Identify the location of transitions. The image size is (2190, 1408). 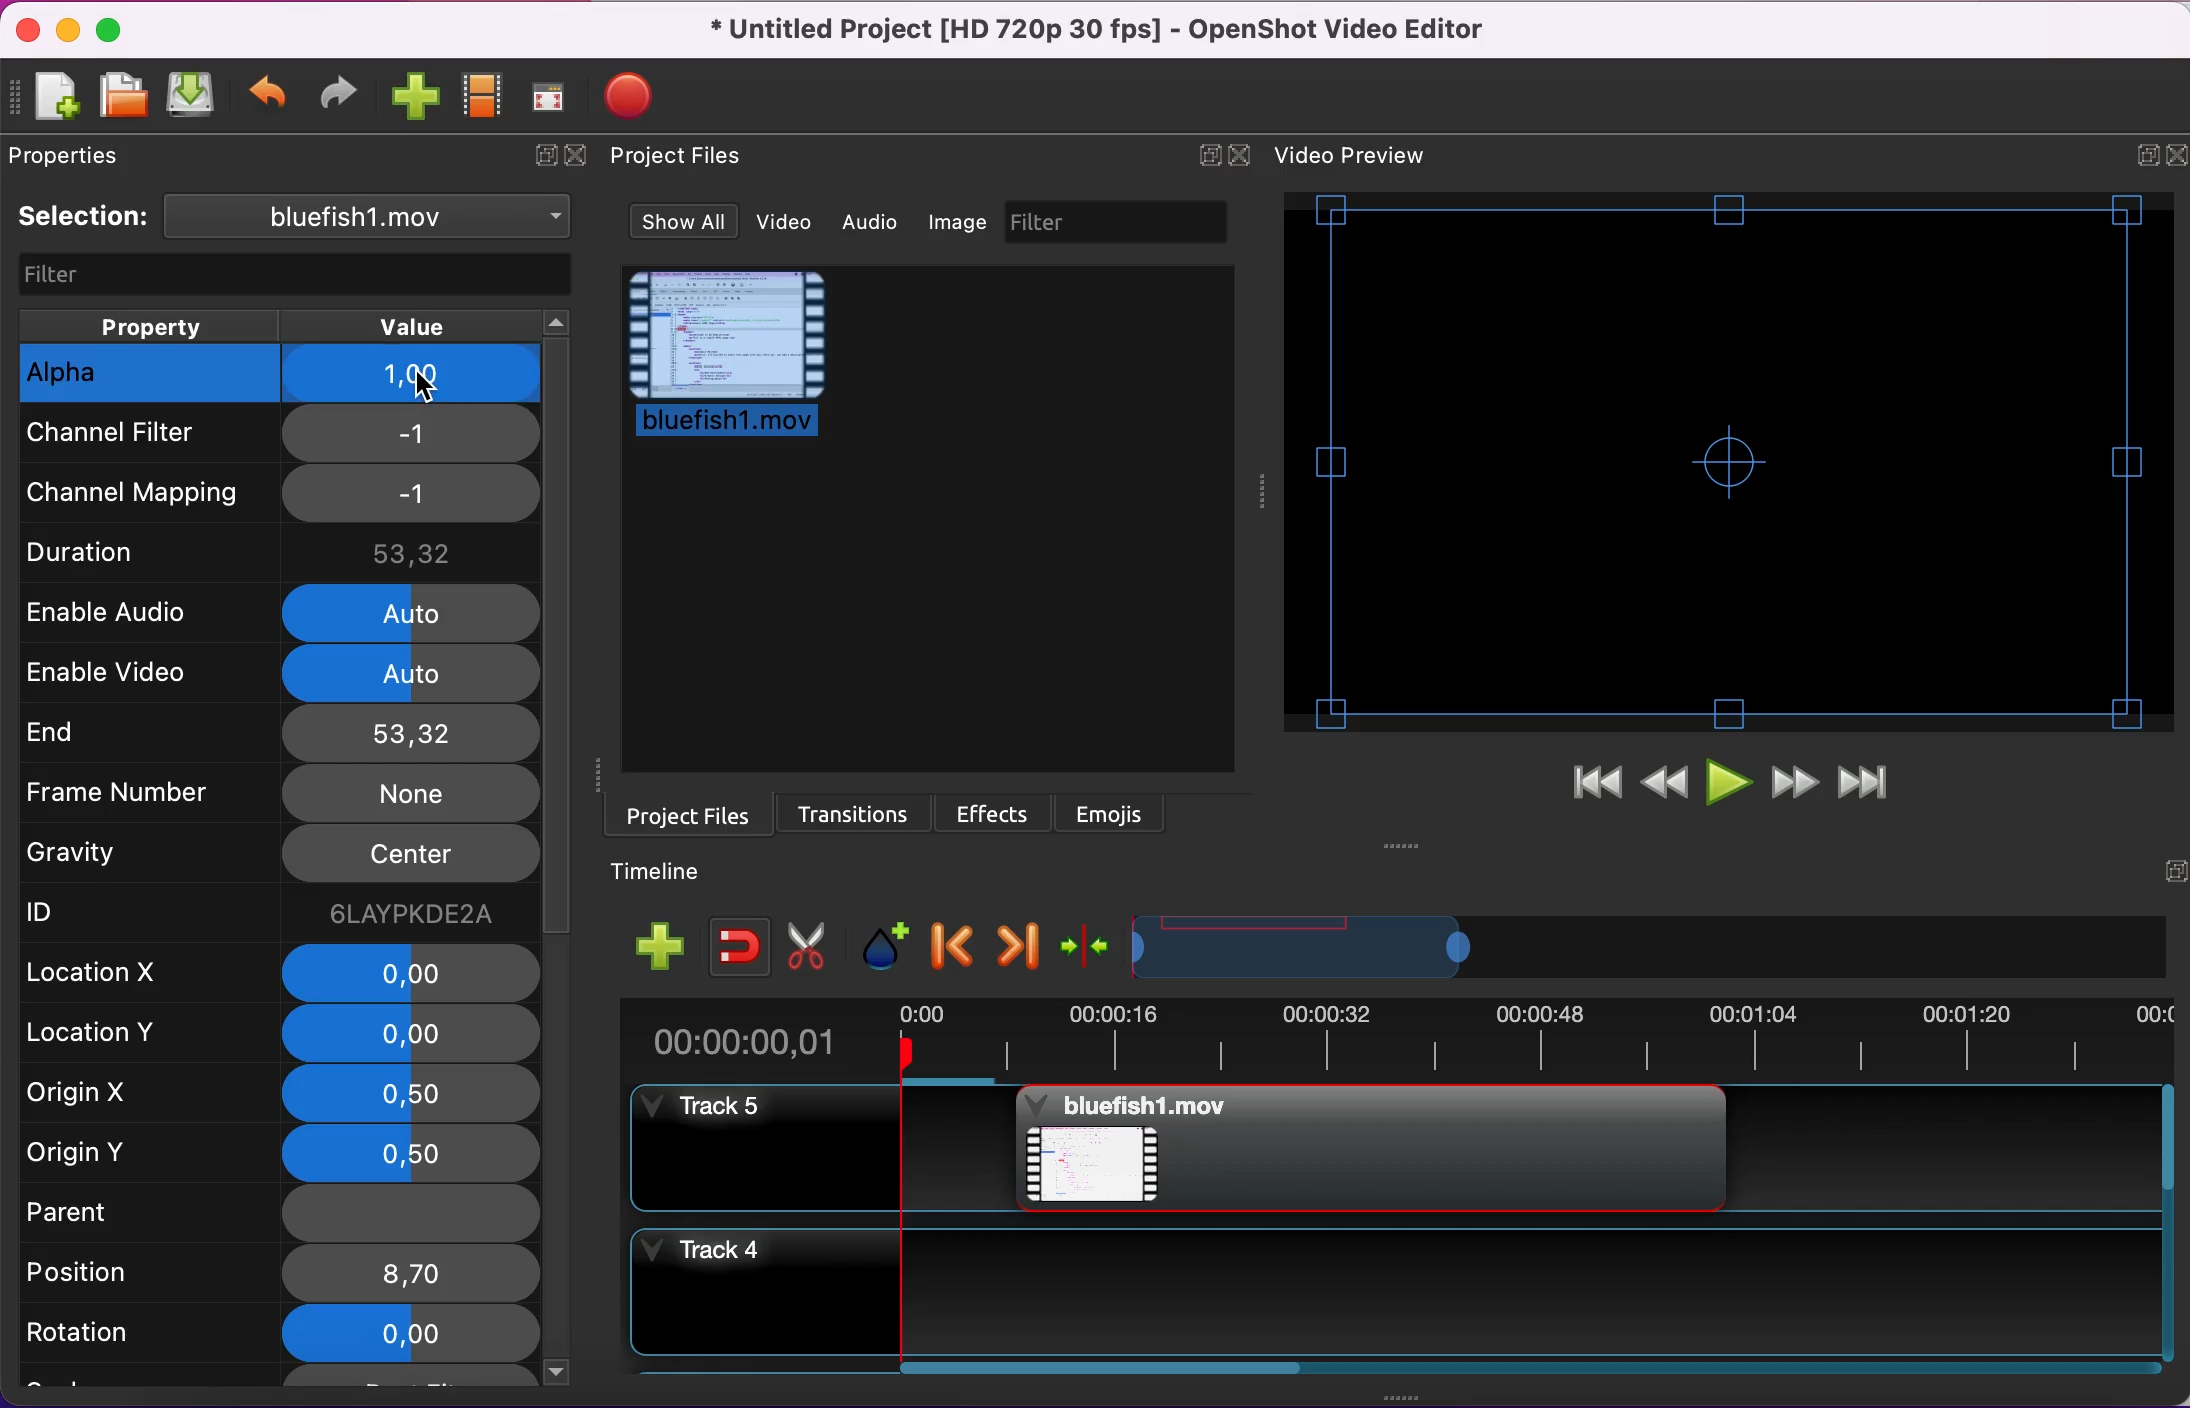
(853, 813).